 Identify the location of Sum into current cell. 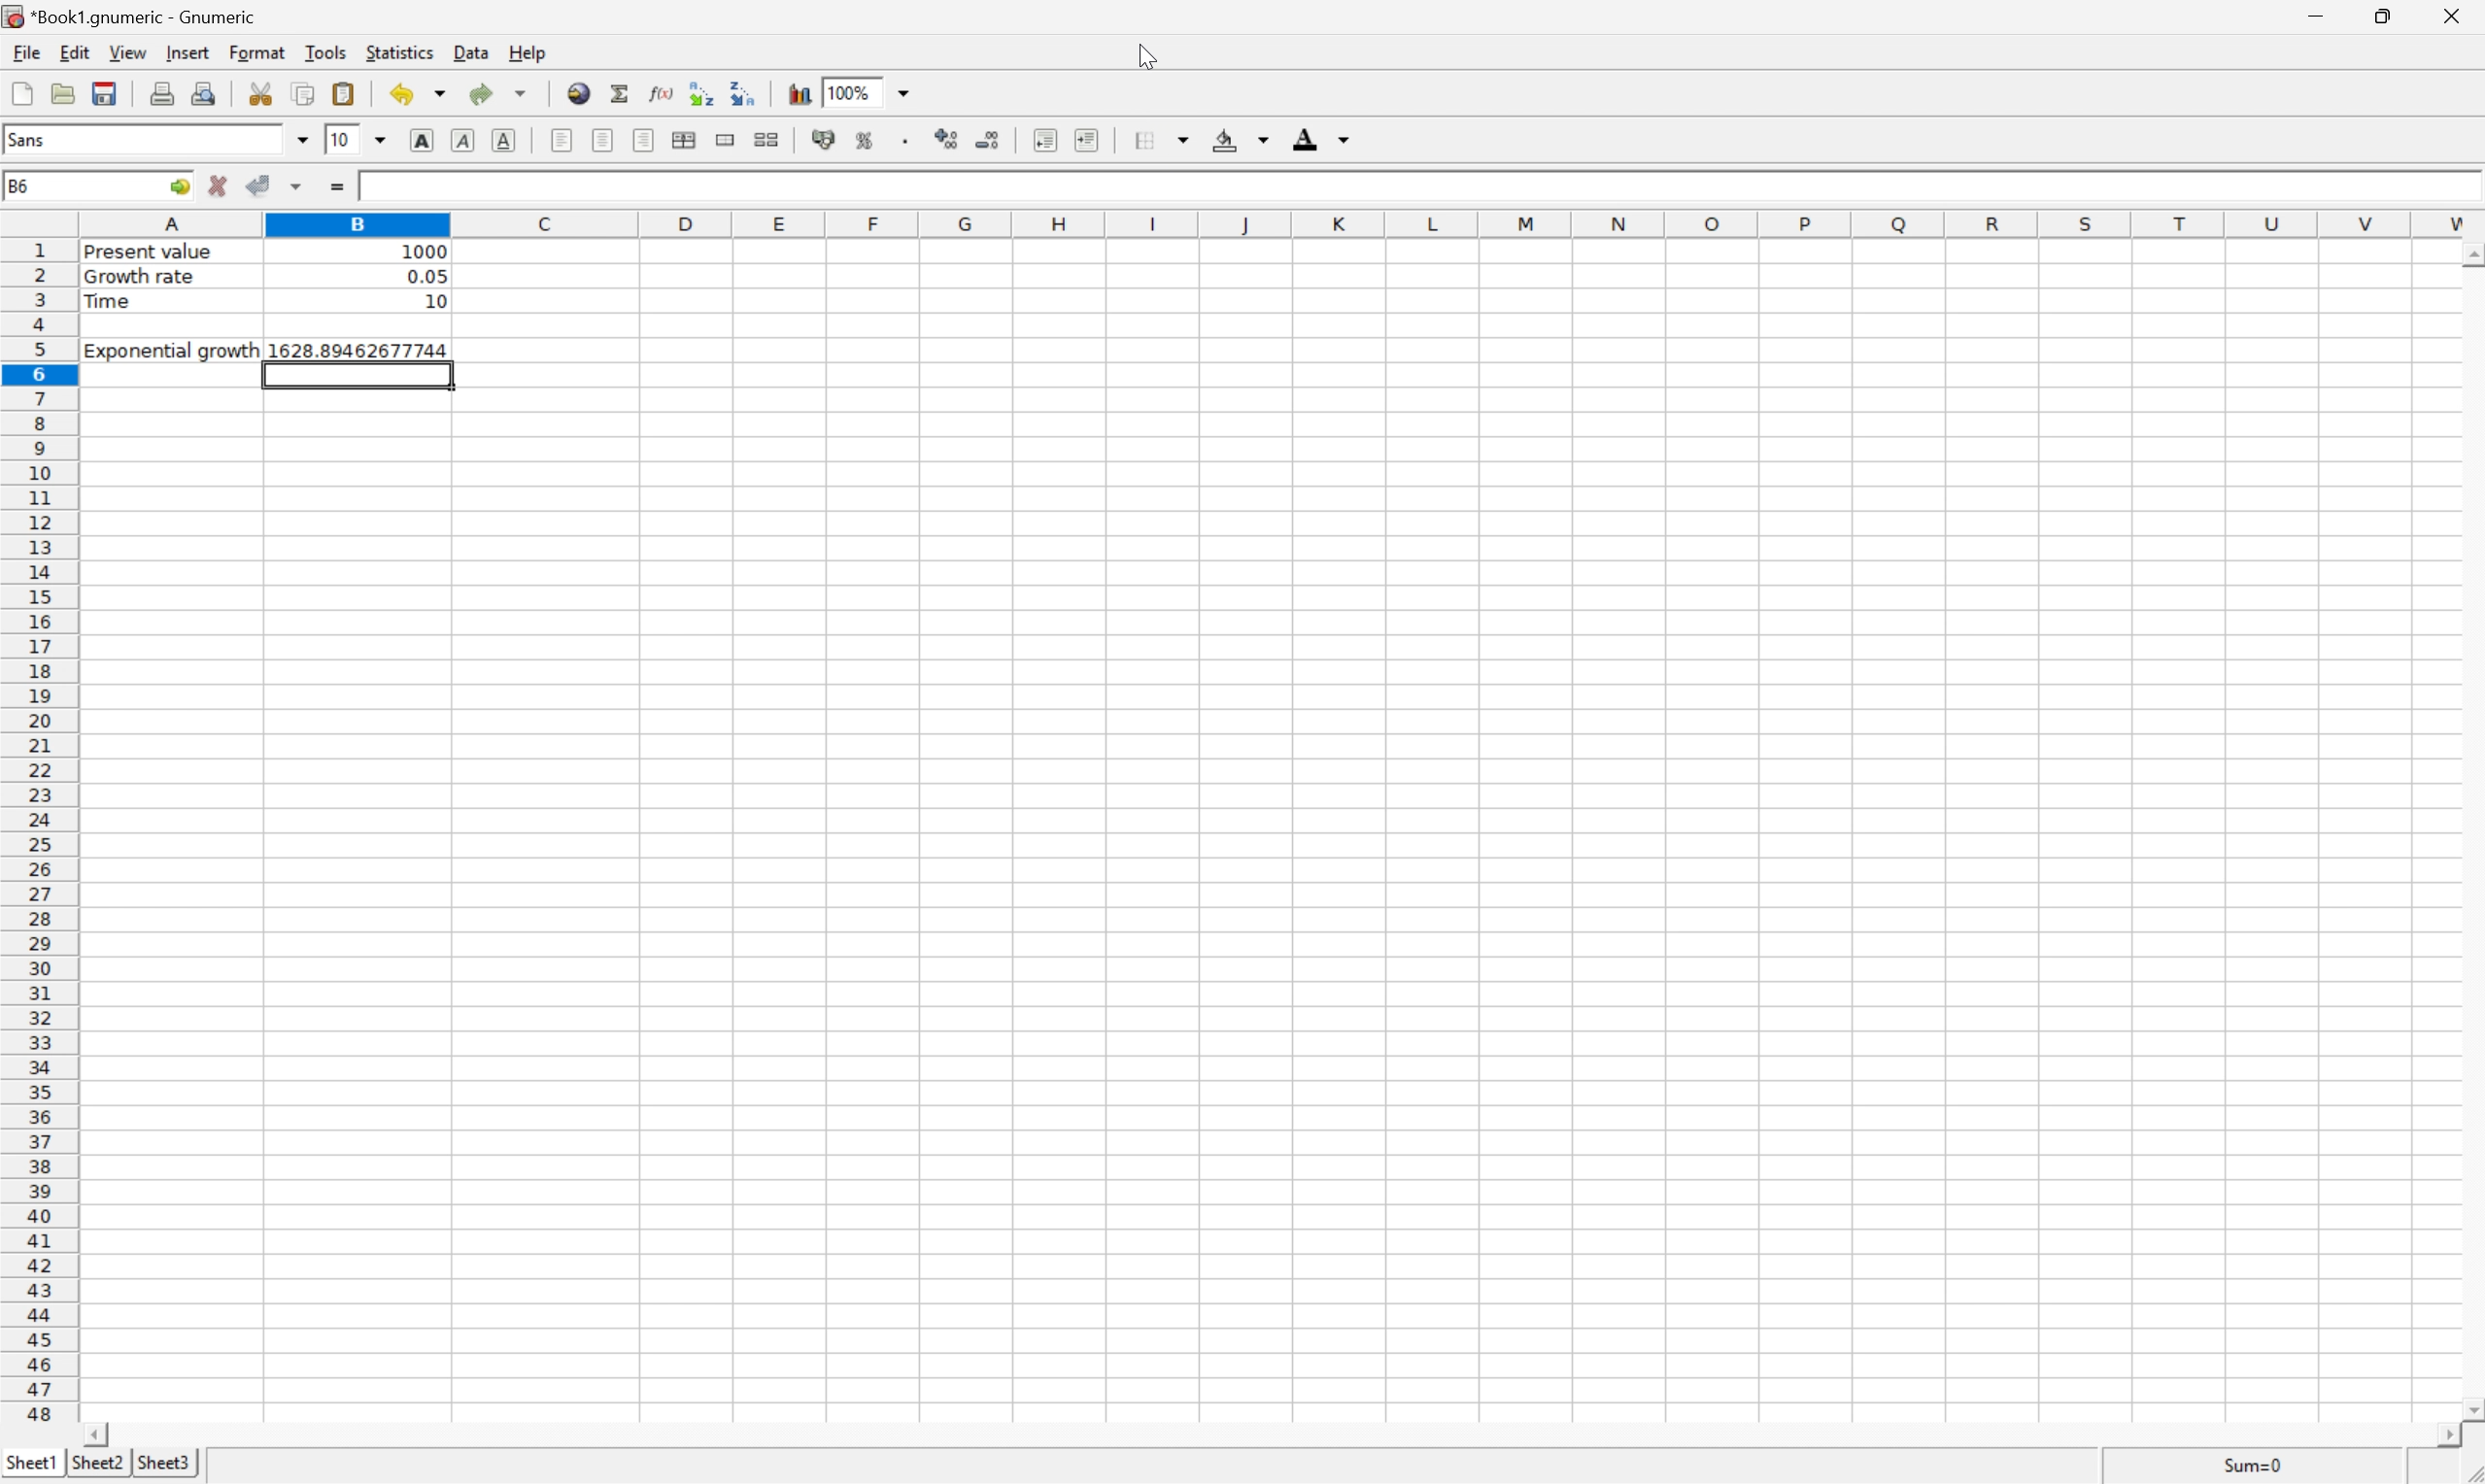
(620, 92).